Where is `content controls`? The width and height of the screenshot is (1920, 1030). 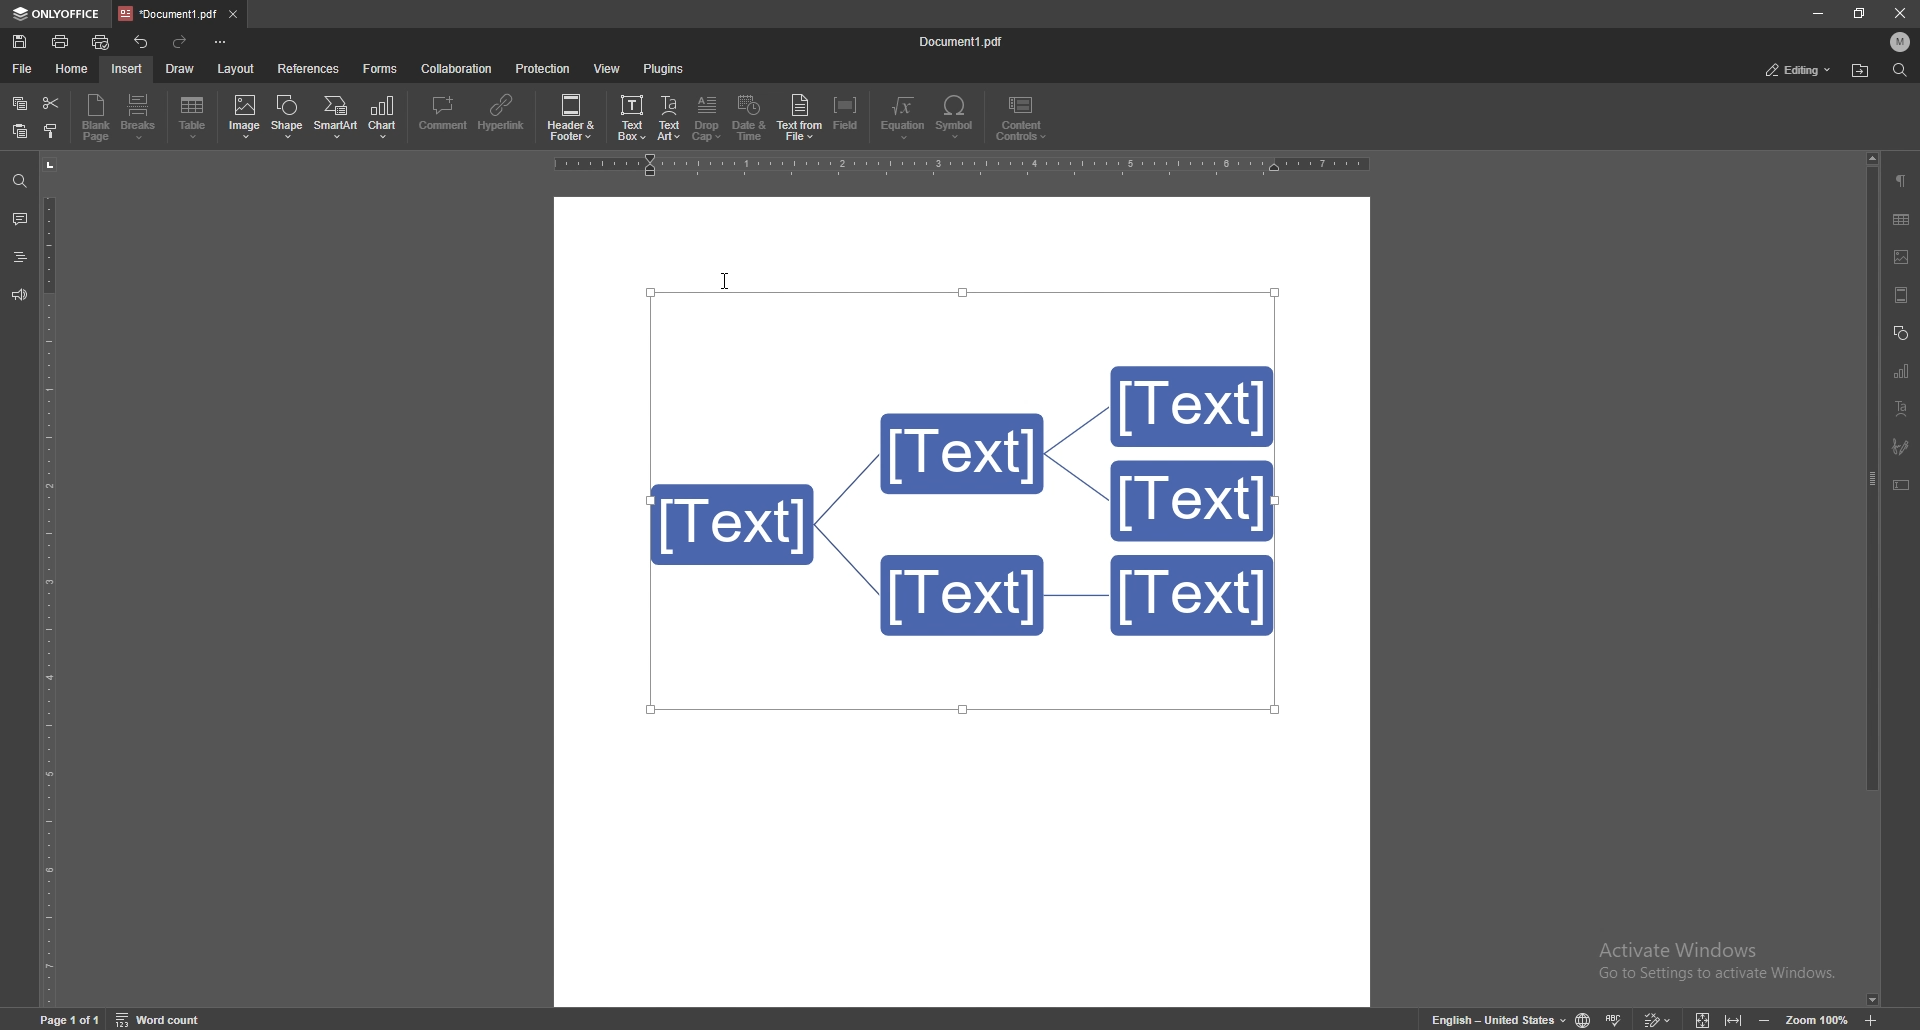 content controls is located at coordinates (1020, 118).